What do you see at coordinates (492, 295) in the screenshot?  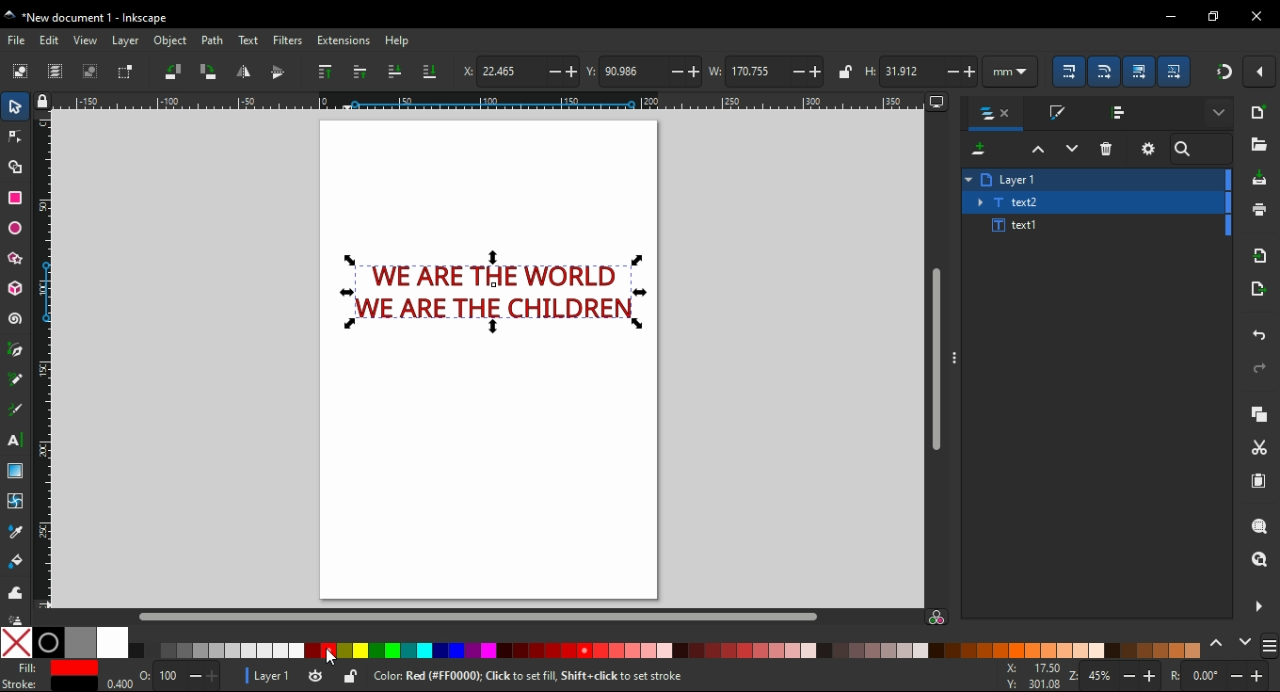 I see `selected text` at bounding box center [492, 295].